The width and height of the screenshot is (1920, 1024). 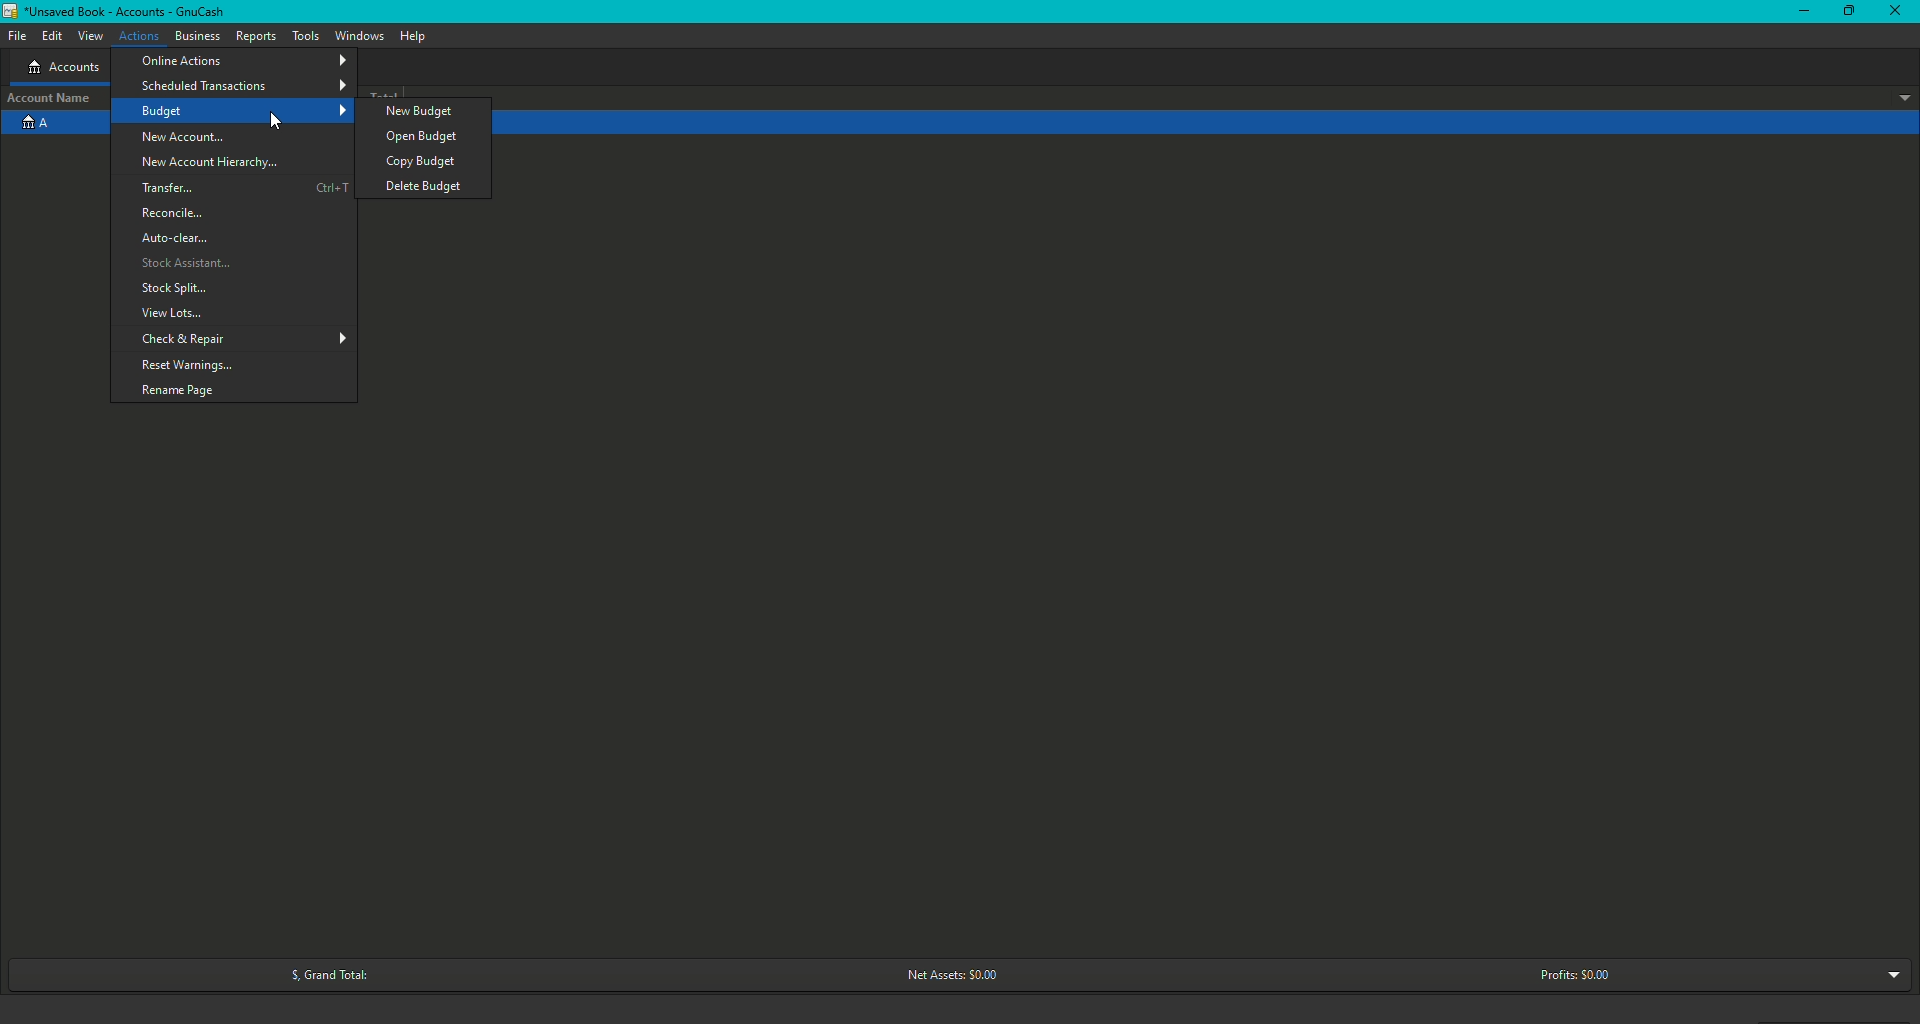 What do you see at coordinates (215, 161) in the screenshot?
I see `New Account Hierarchy` at bounding box center [215, 161].